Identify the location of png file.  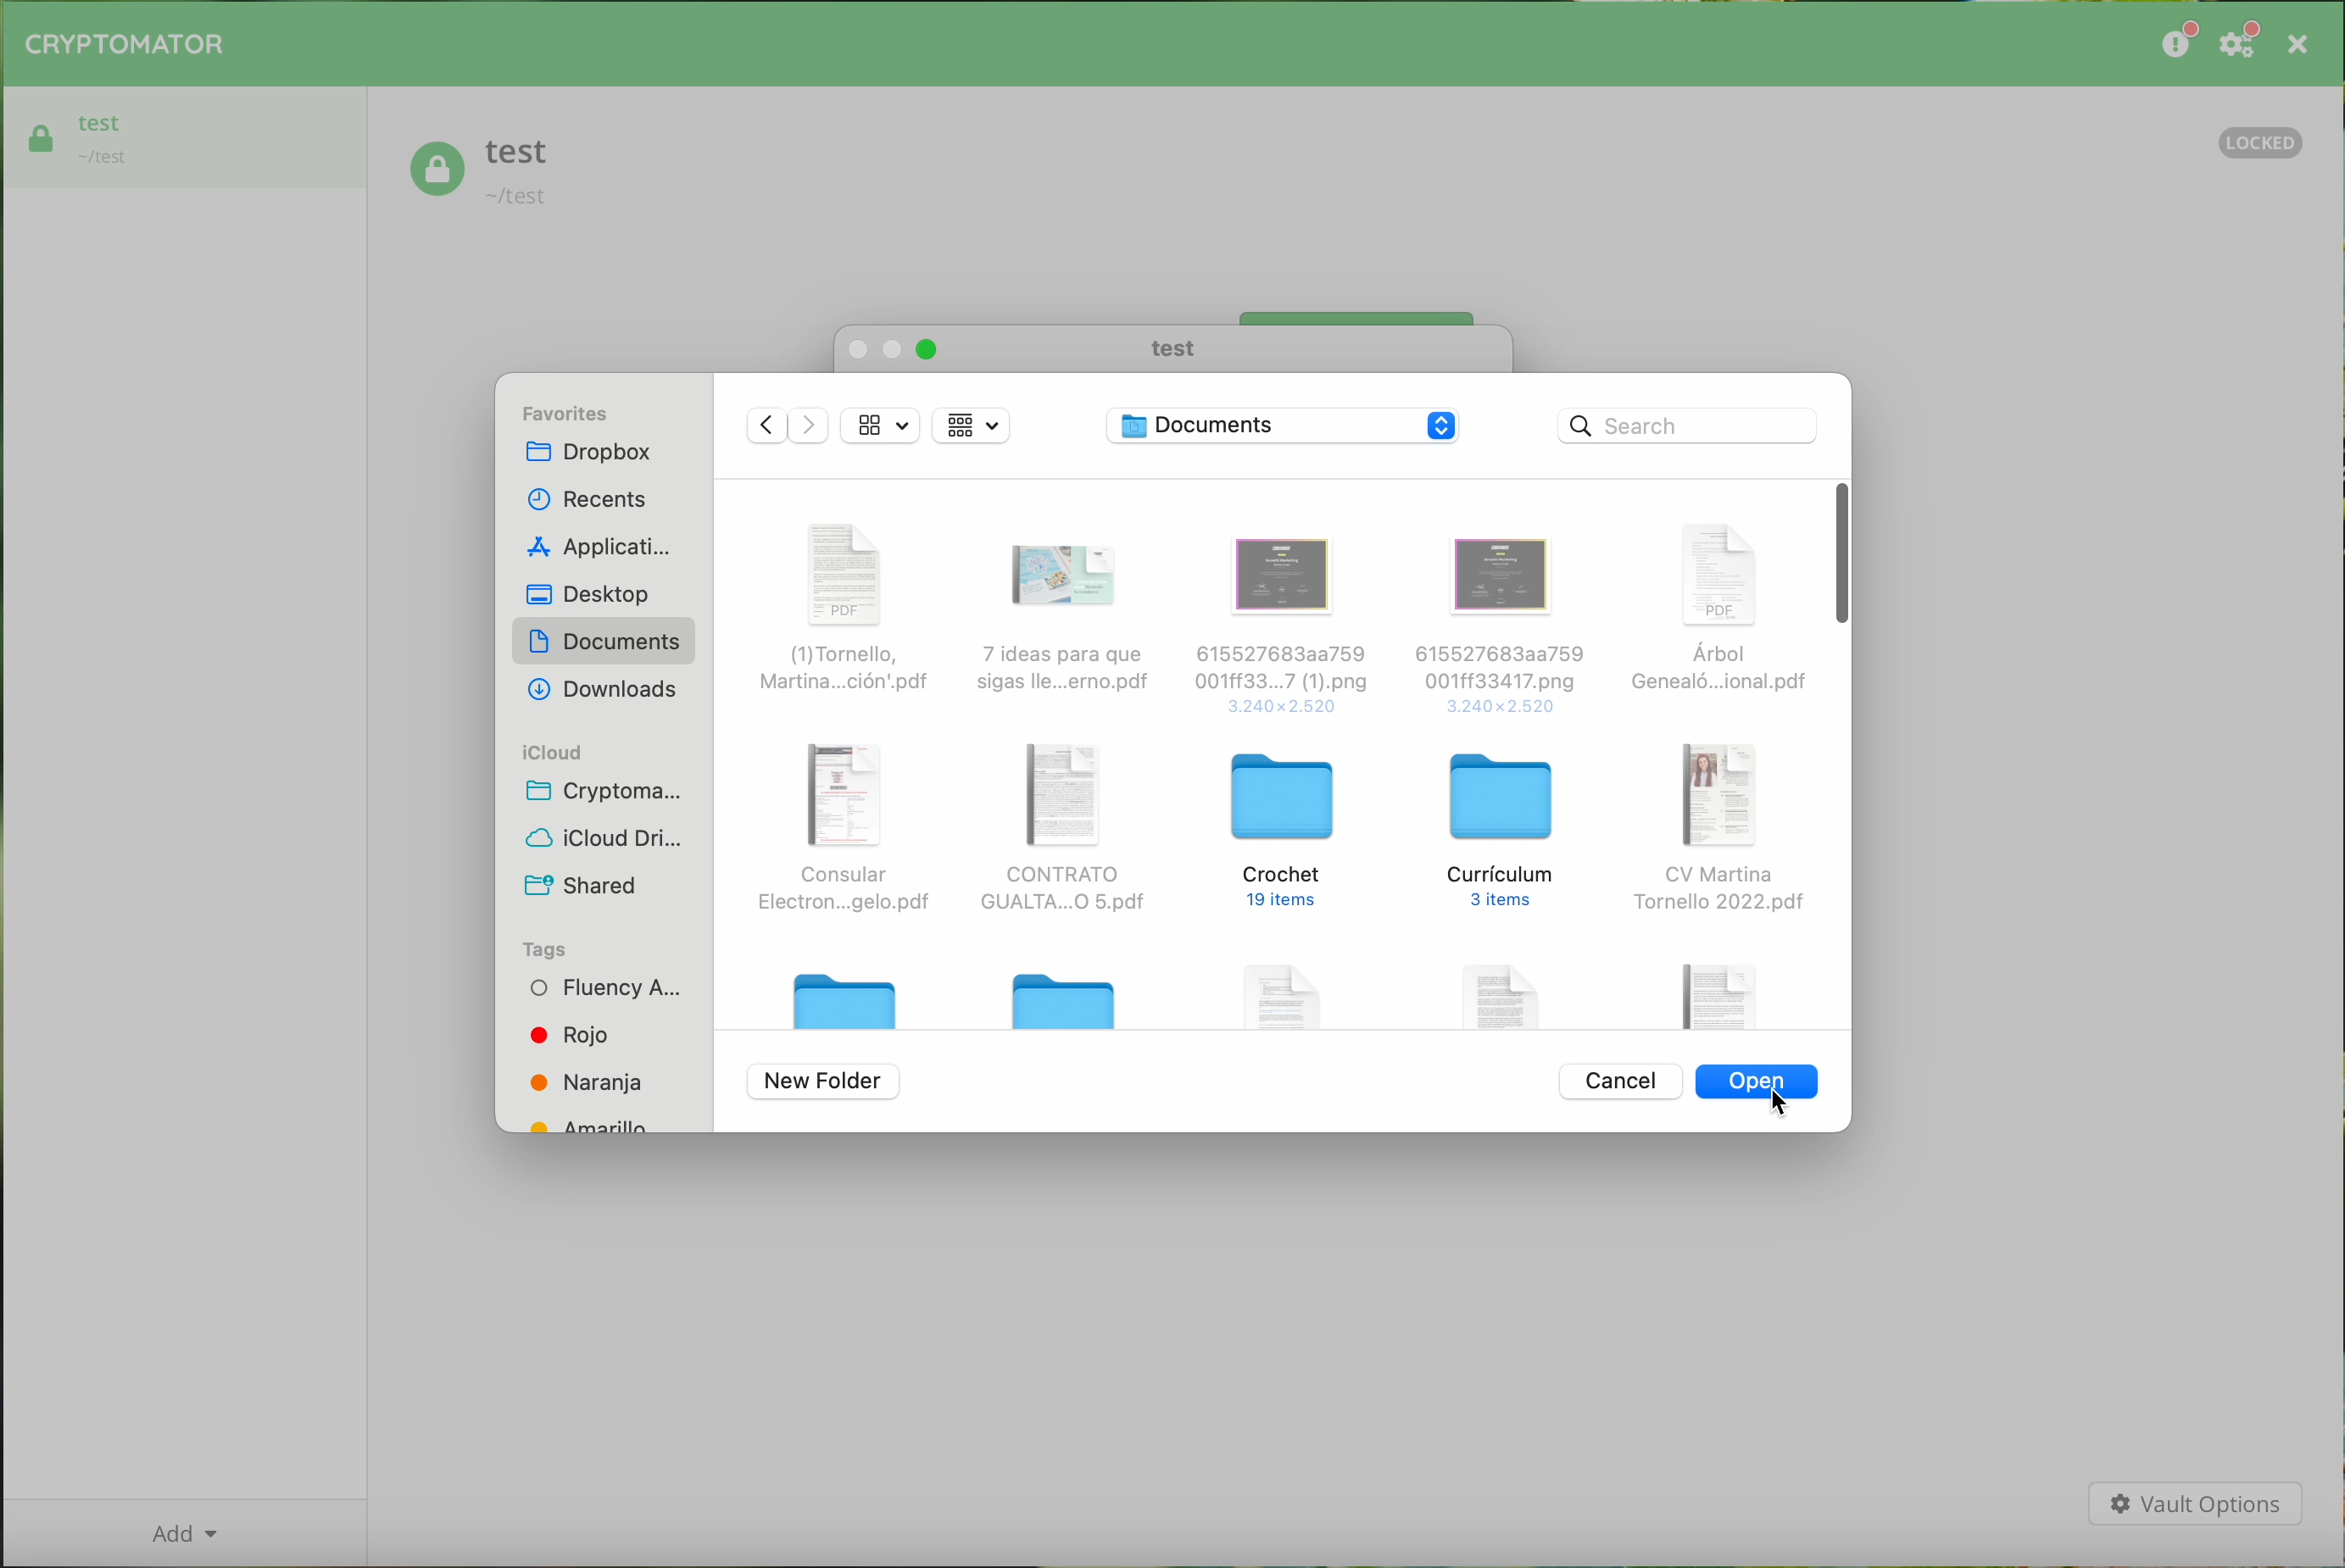
(1501, 625).